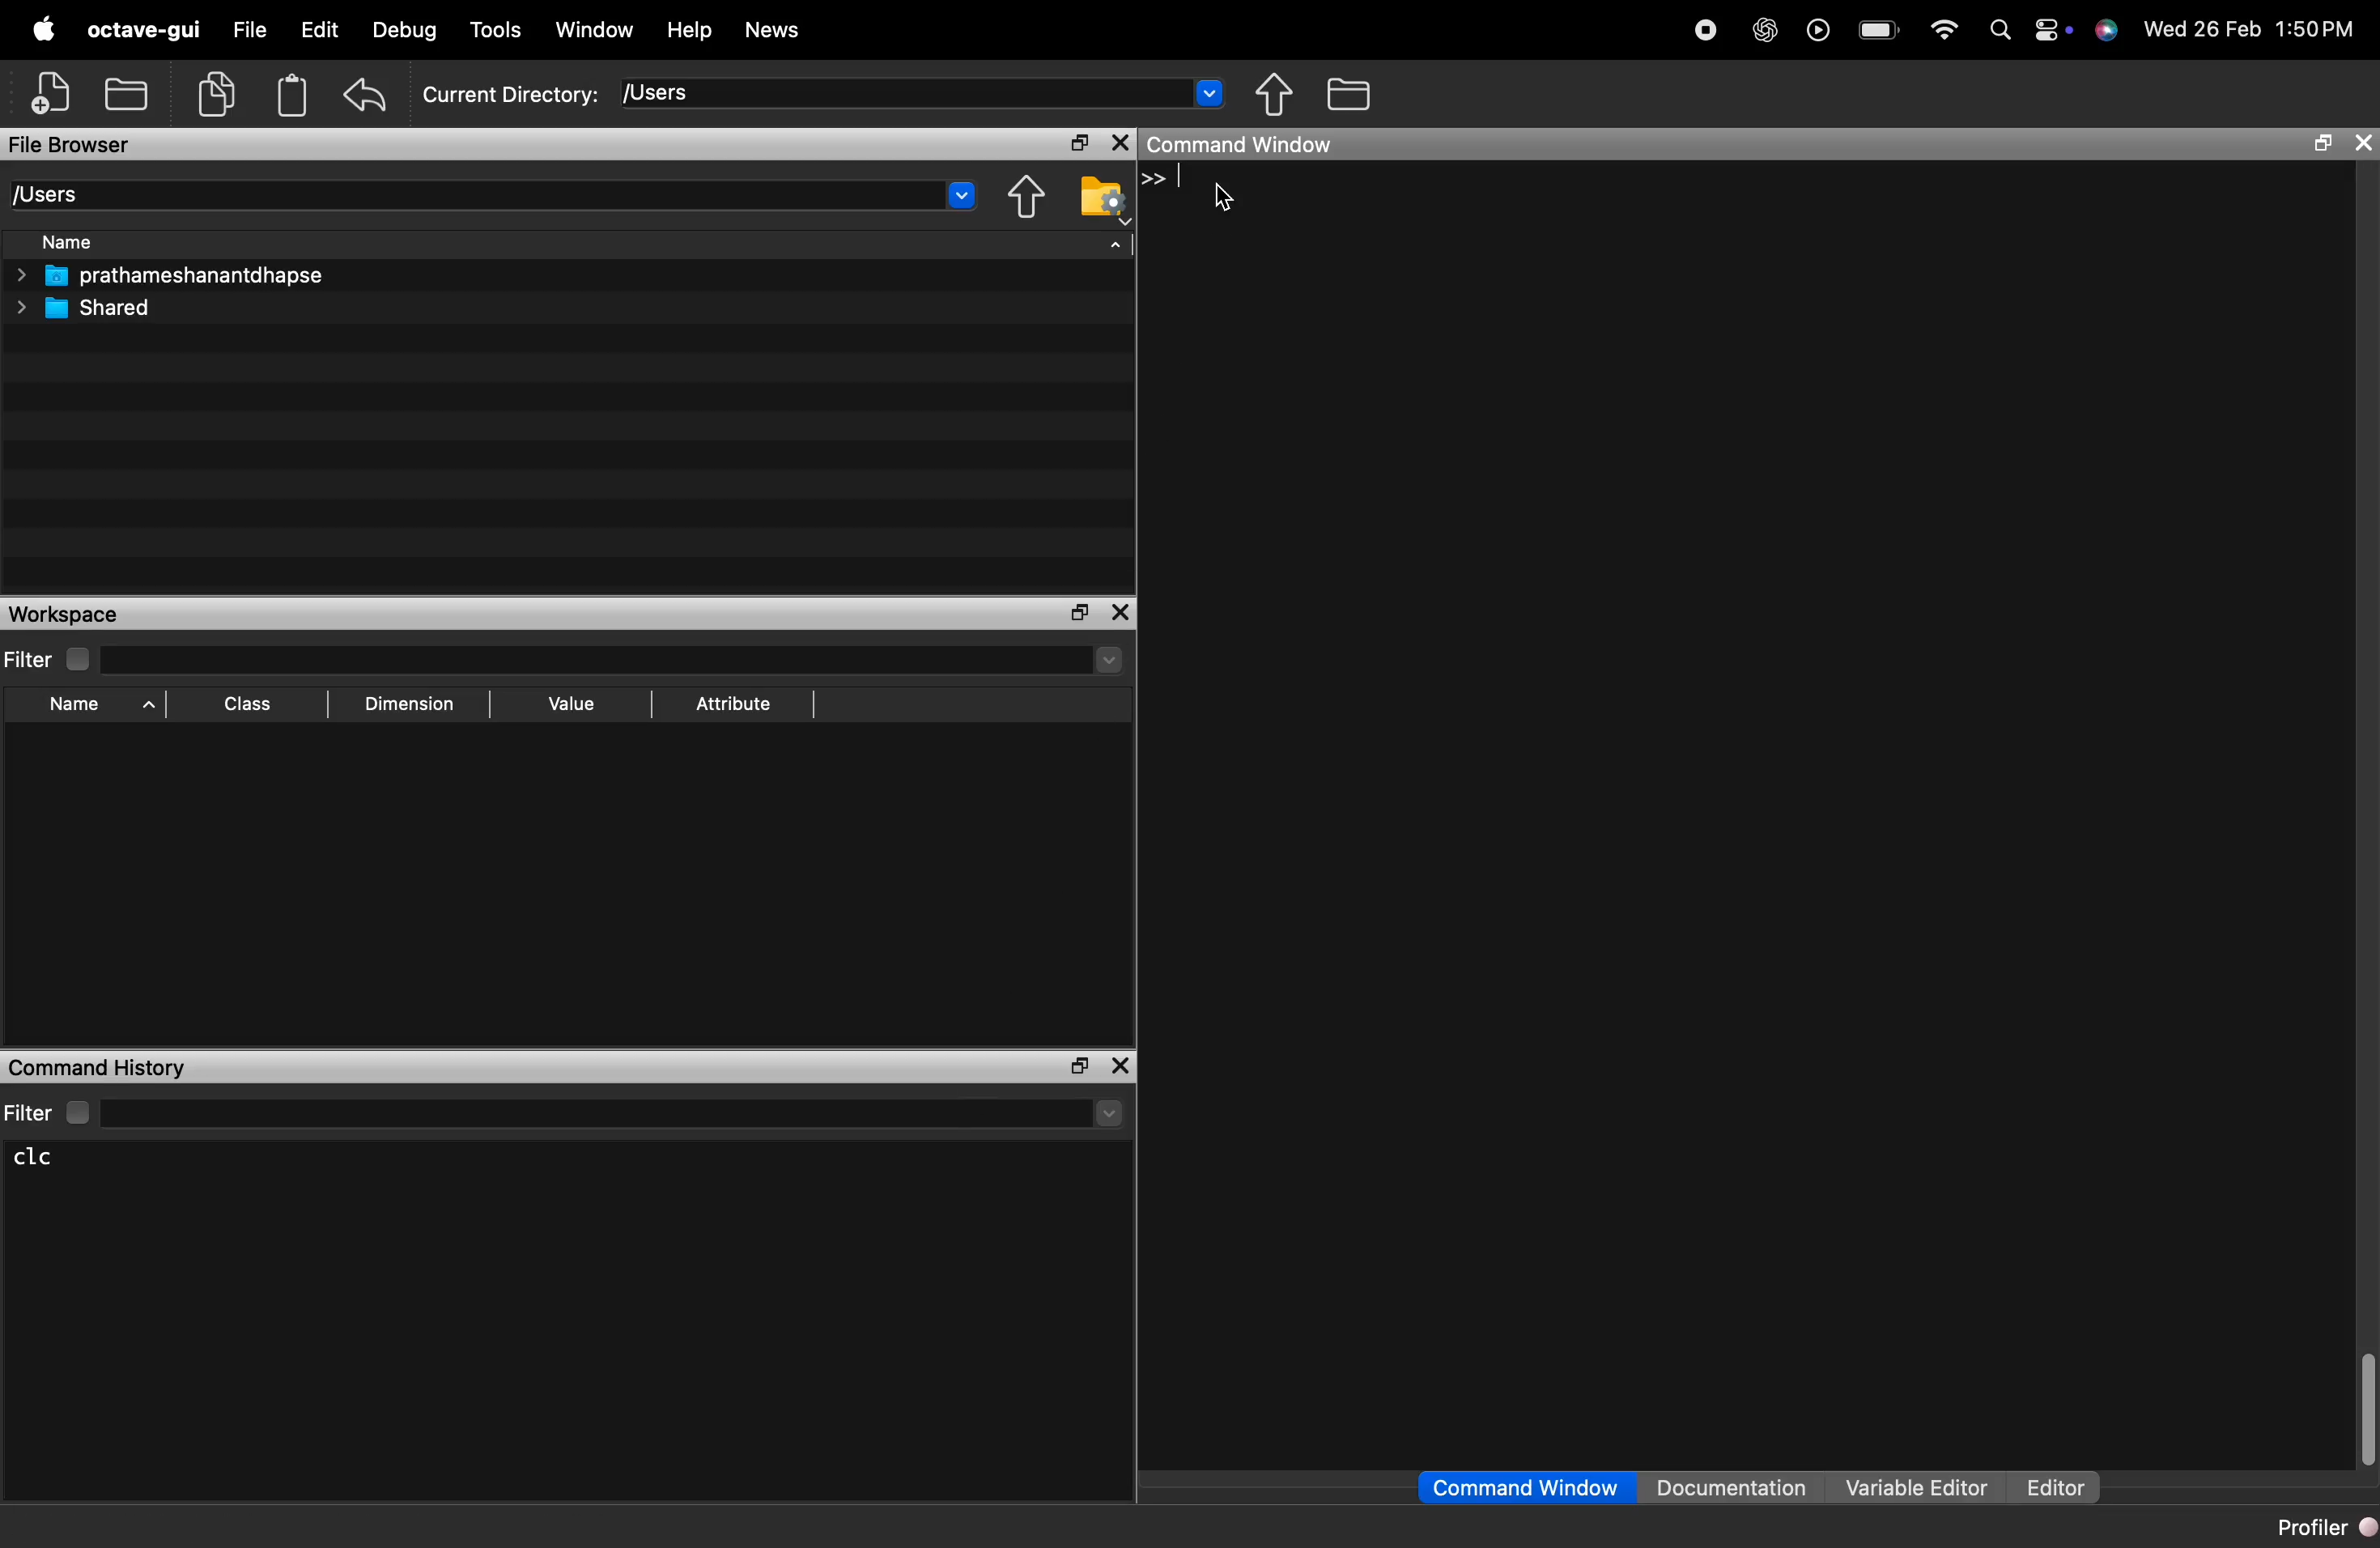 Image resolution: width=2380 pixels, height=1548 pixels. Describe the element at coordinates (53, 94) in the screenshot. I see `New script` at that location.